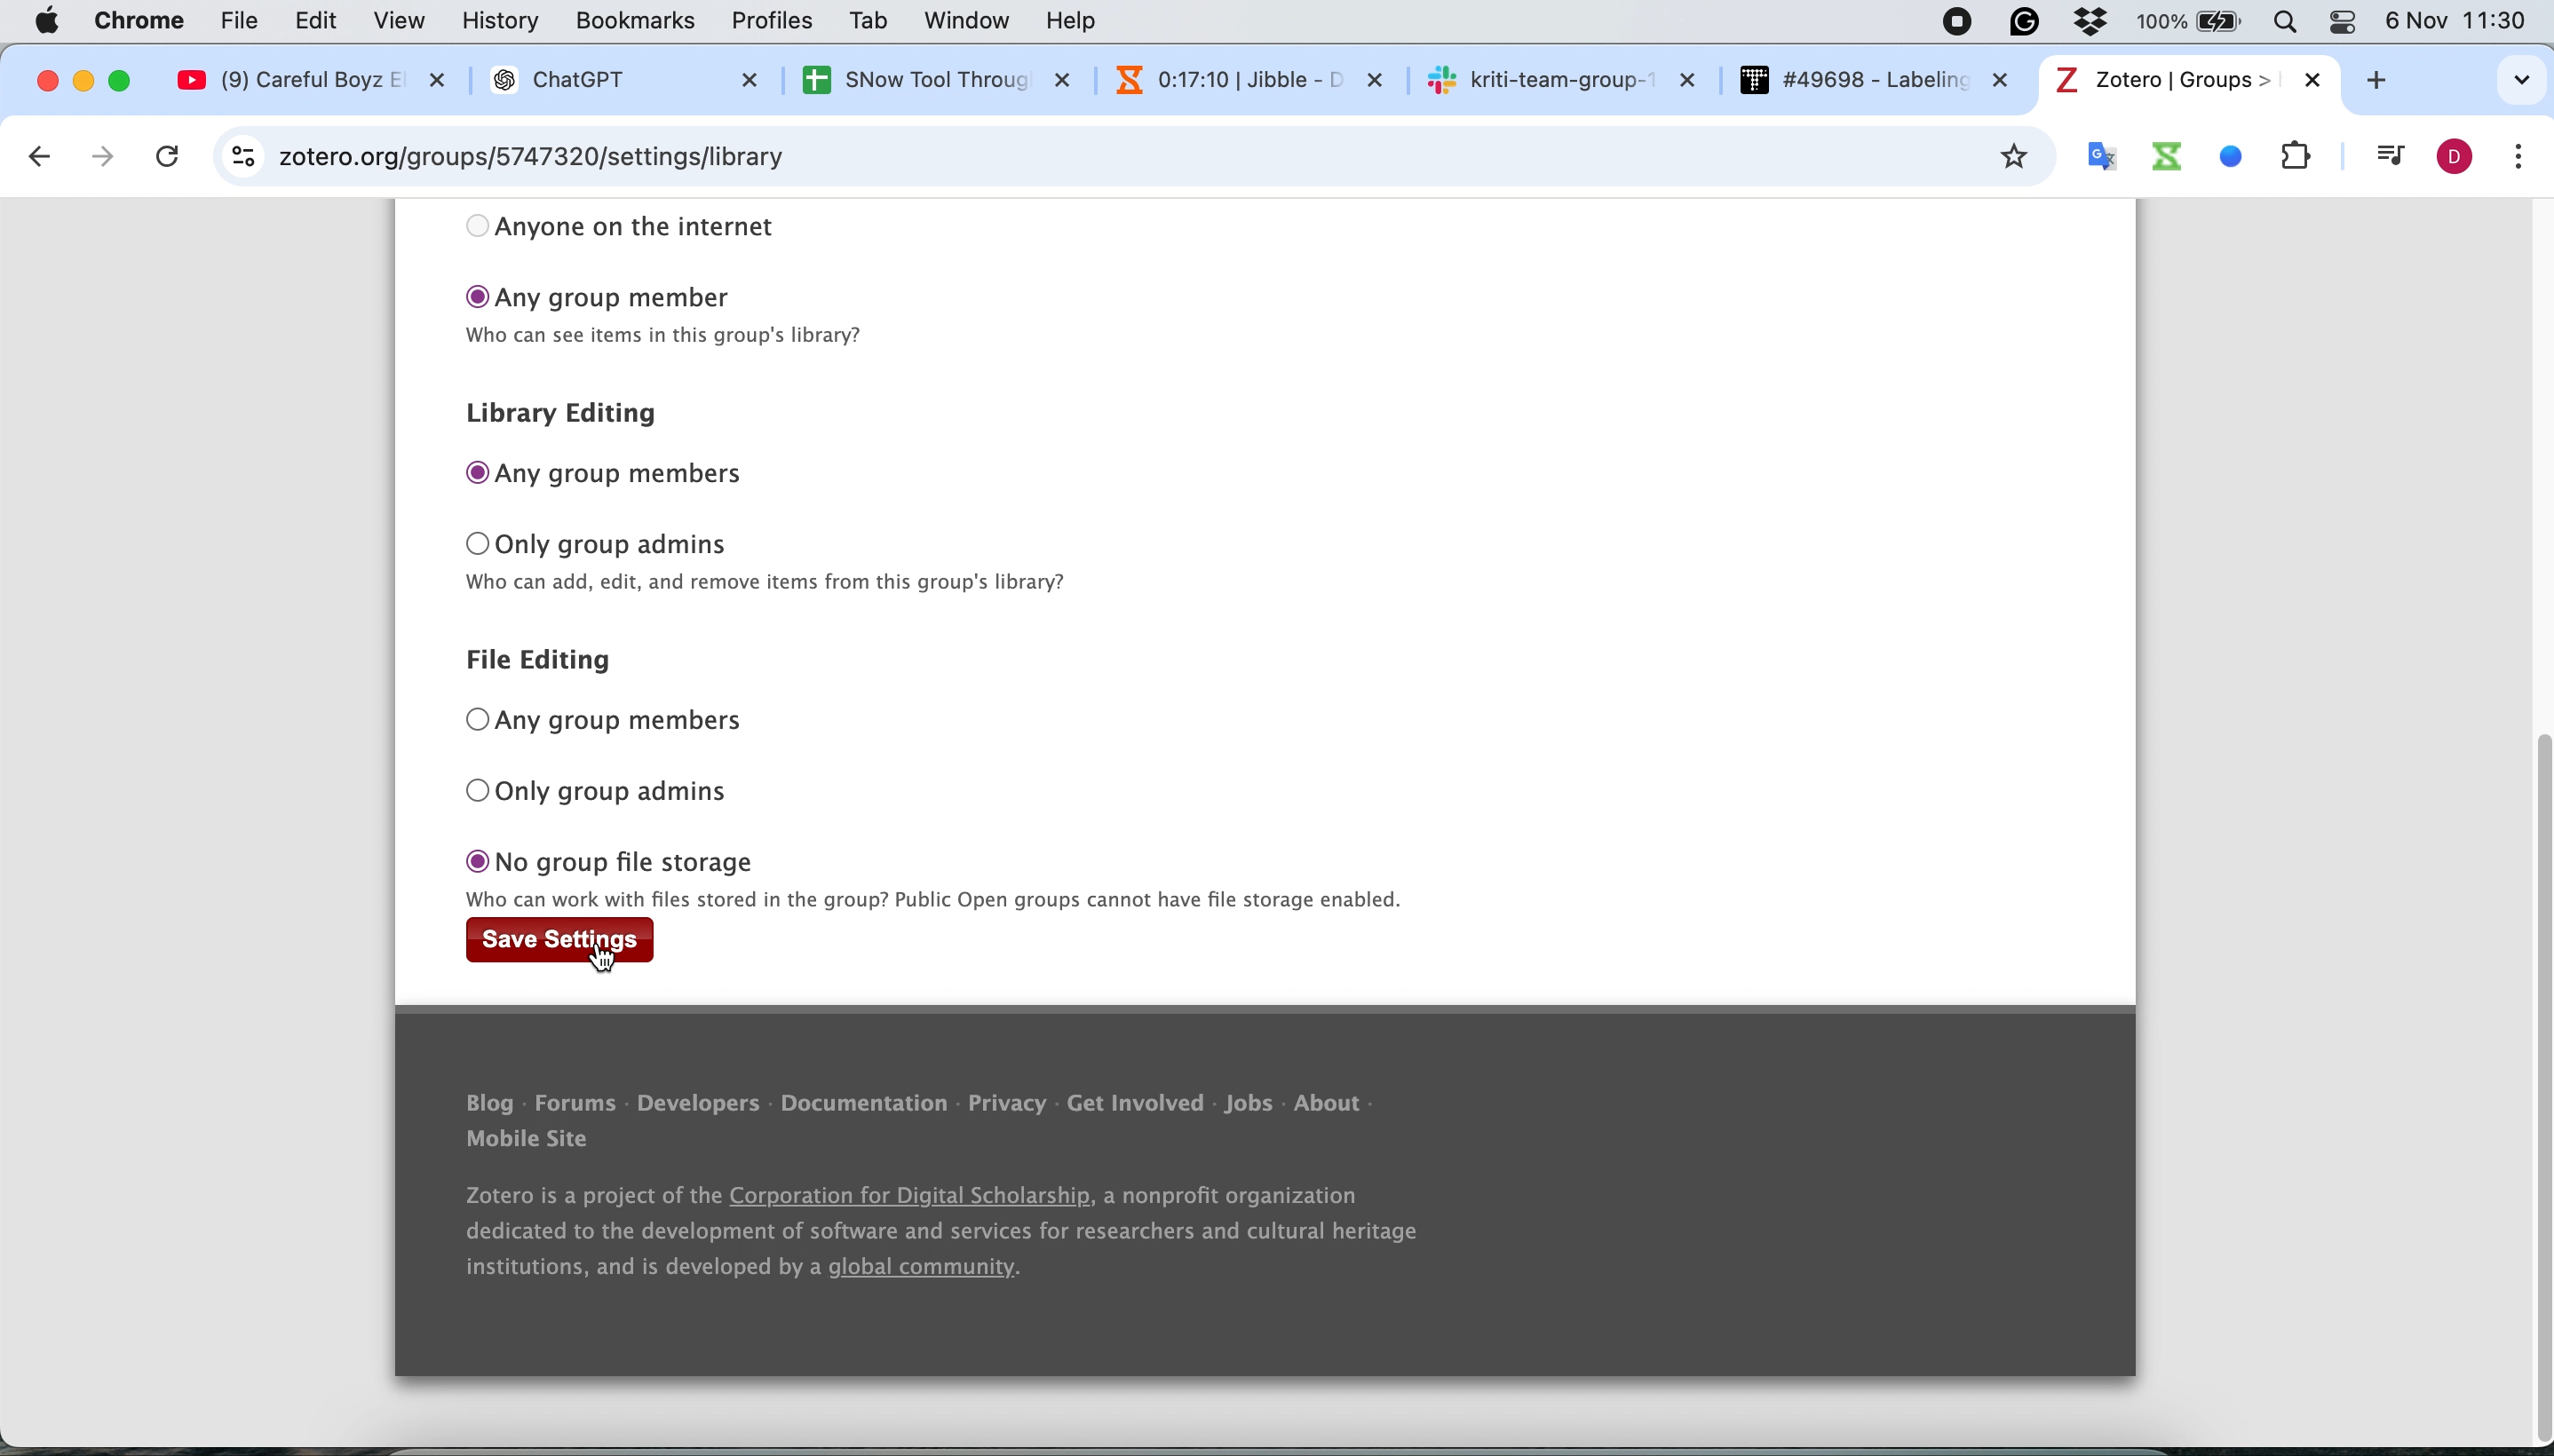 The width and height of the screenshot is (2554, 1456). I want to click on Search Bar, so click(2280, 20).